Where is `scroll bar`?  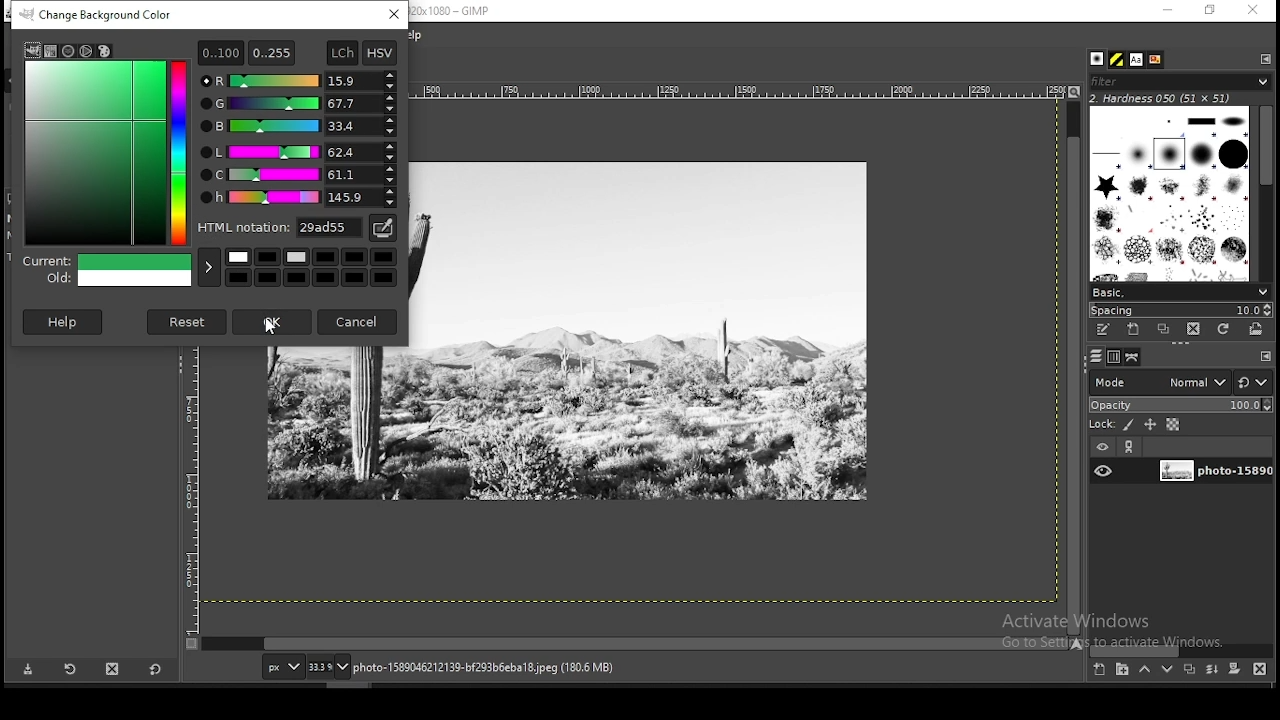 scroll bar is located at coordinates (1266, 191).